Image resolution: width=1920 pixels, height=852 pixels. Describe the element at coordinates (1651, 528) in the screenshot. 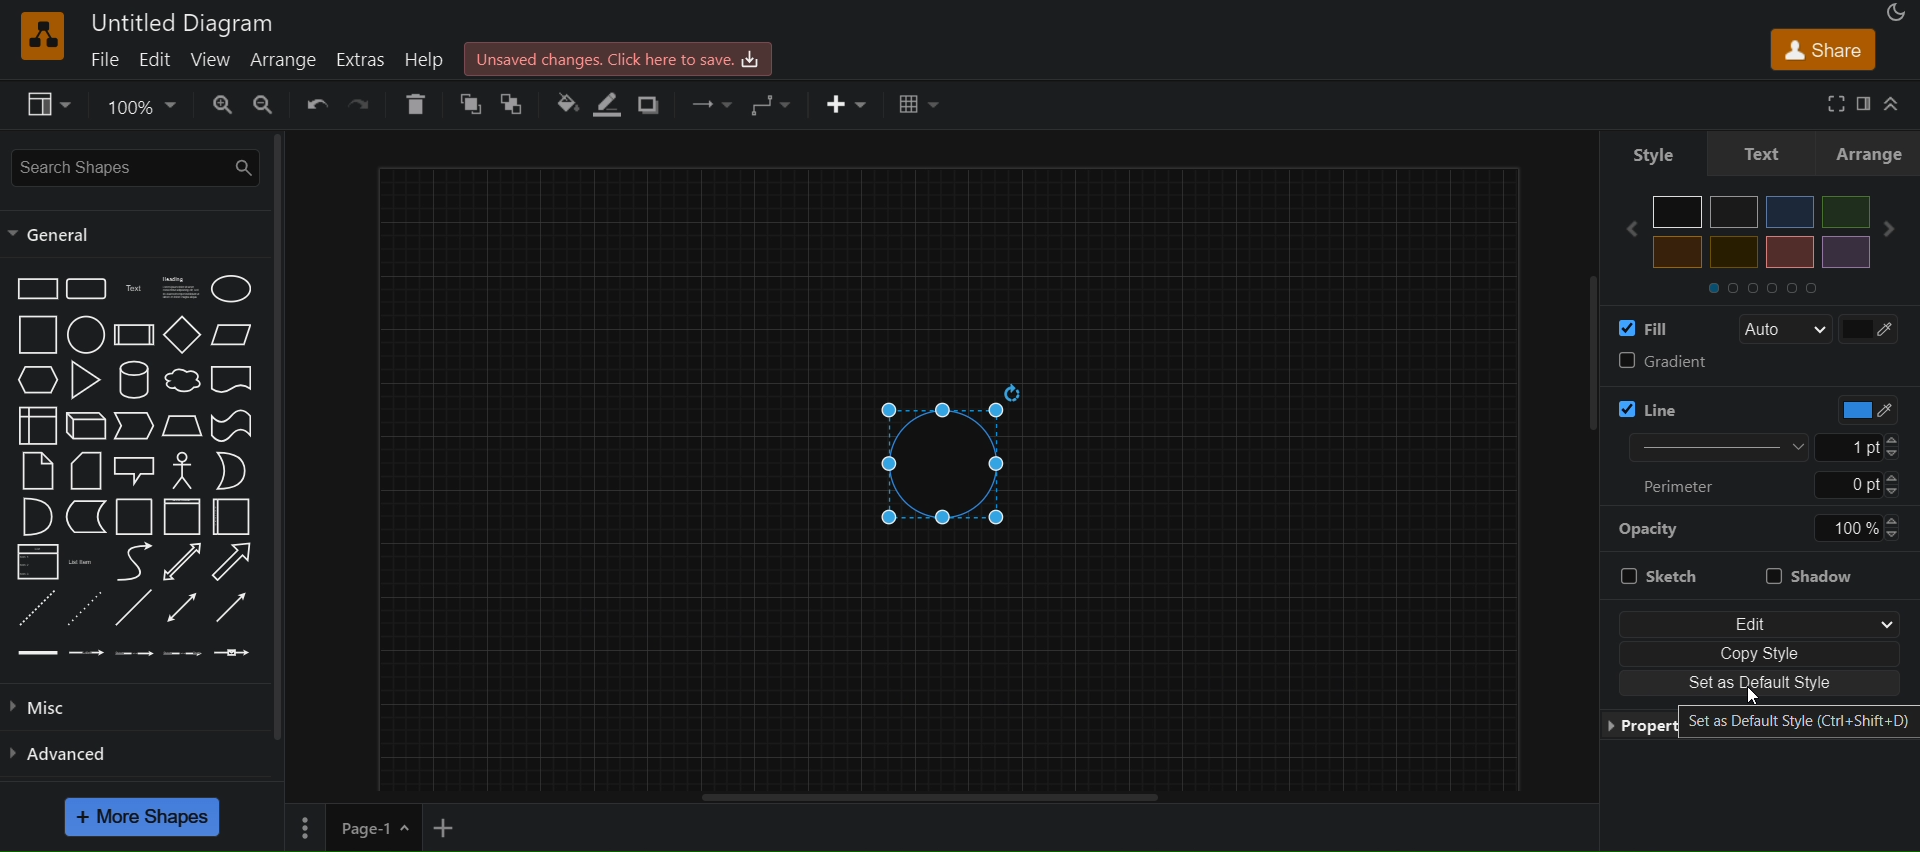

I see `opacity` at that location.